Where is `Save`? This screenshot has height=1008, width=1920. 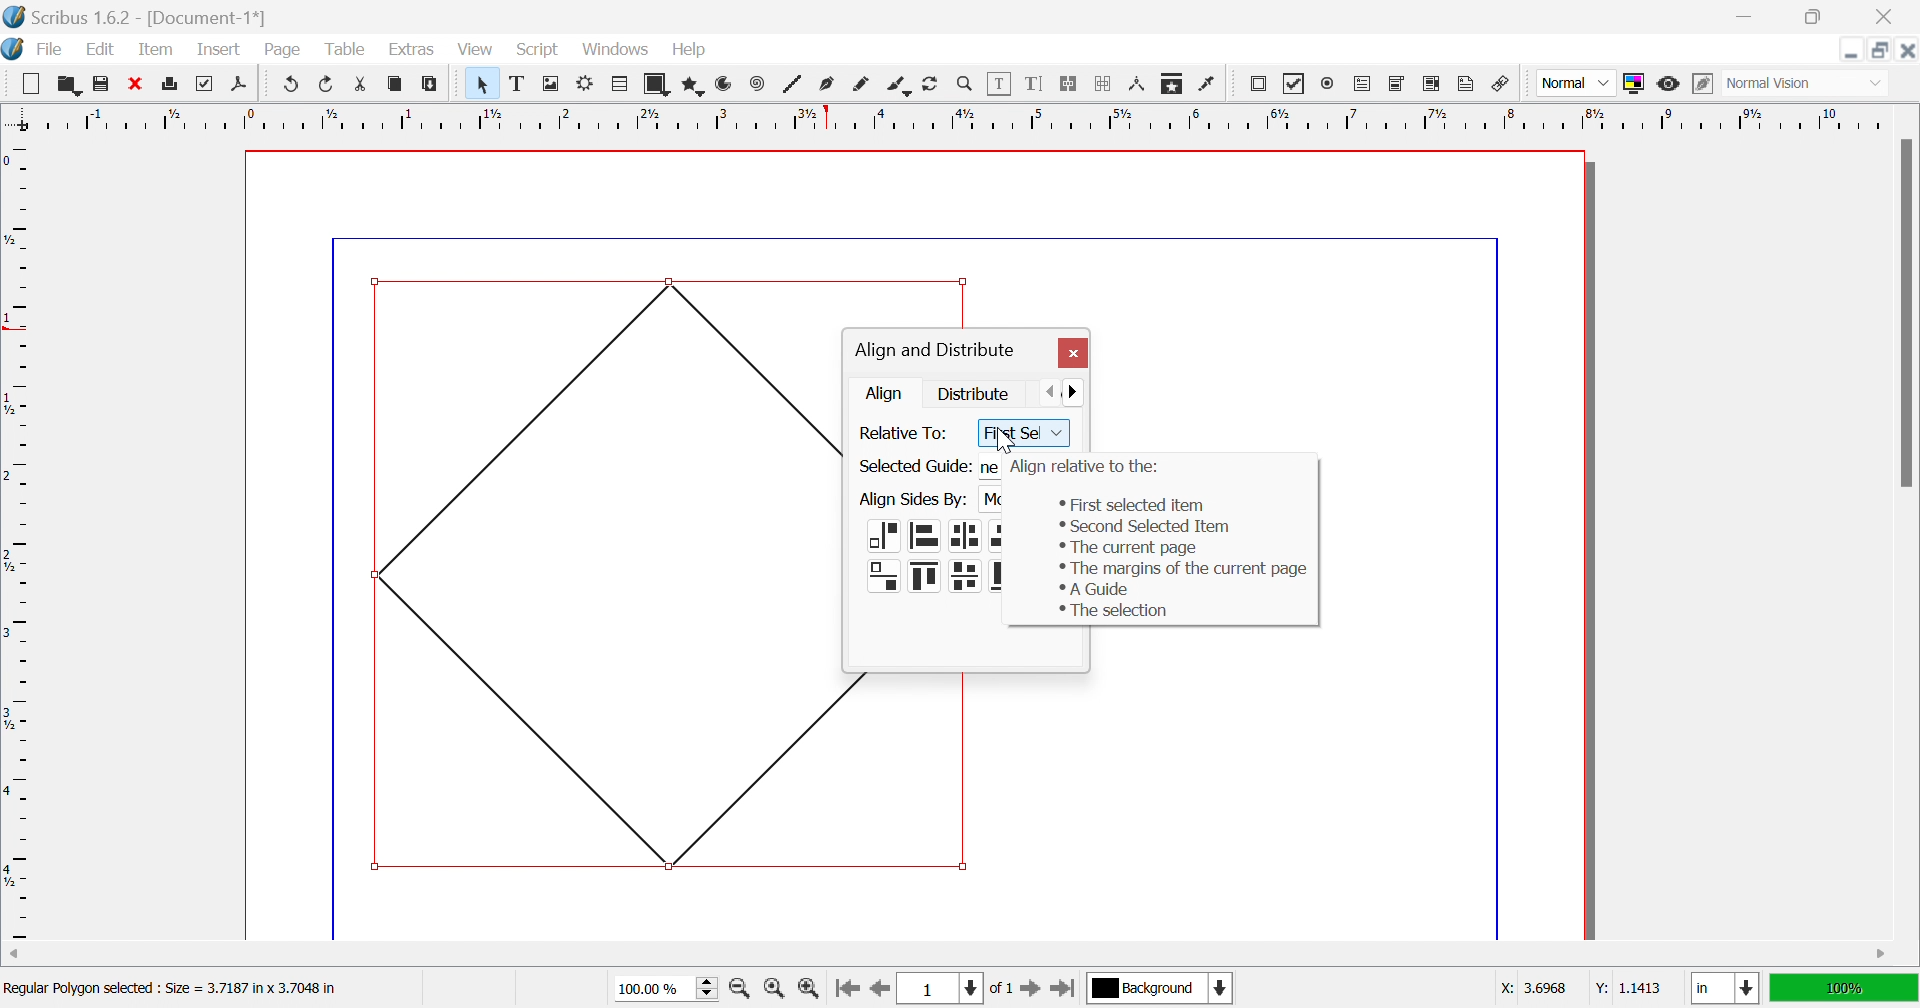
Save is located at coordinates (97, 81).